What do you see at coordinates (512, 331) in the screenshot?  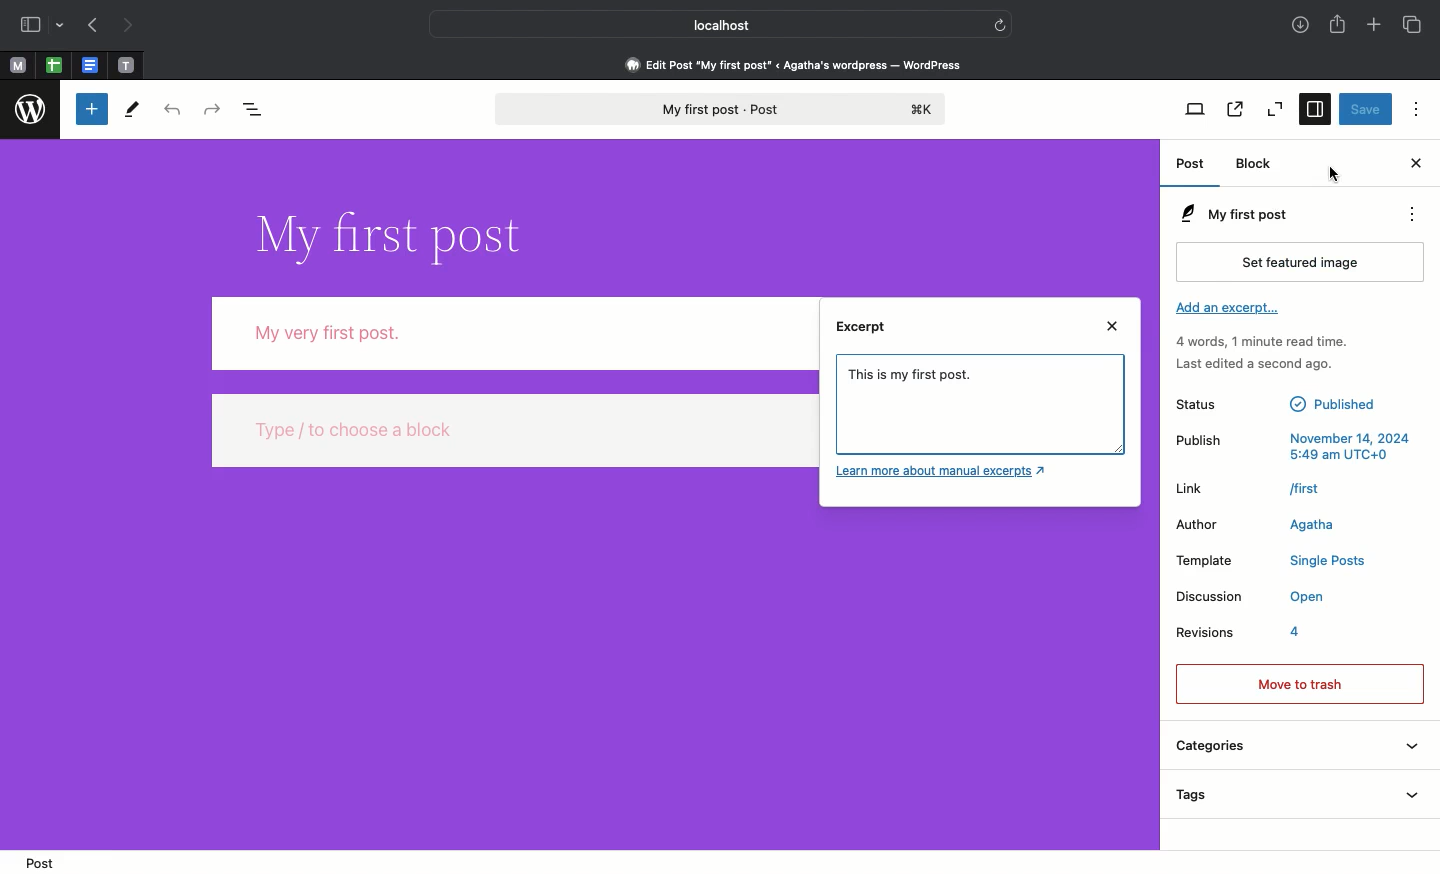 I see `My very first post.` at bounding box center [512, 331].